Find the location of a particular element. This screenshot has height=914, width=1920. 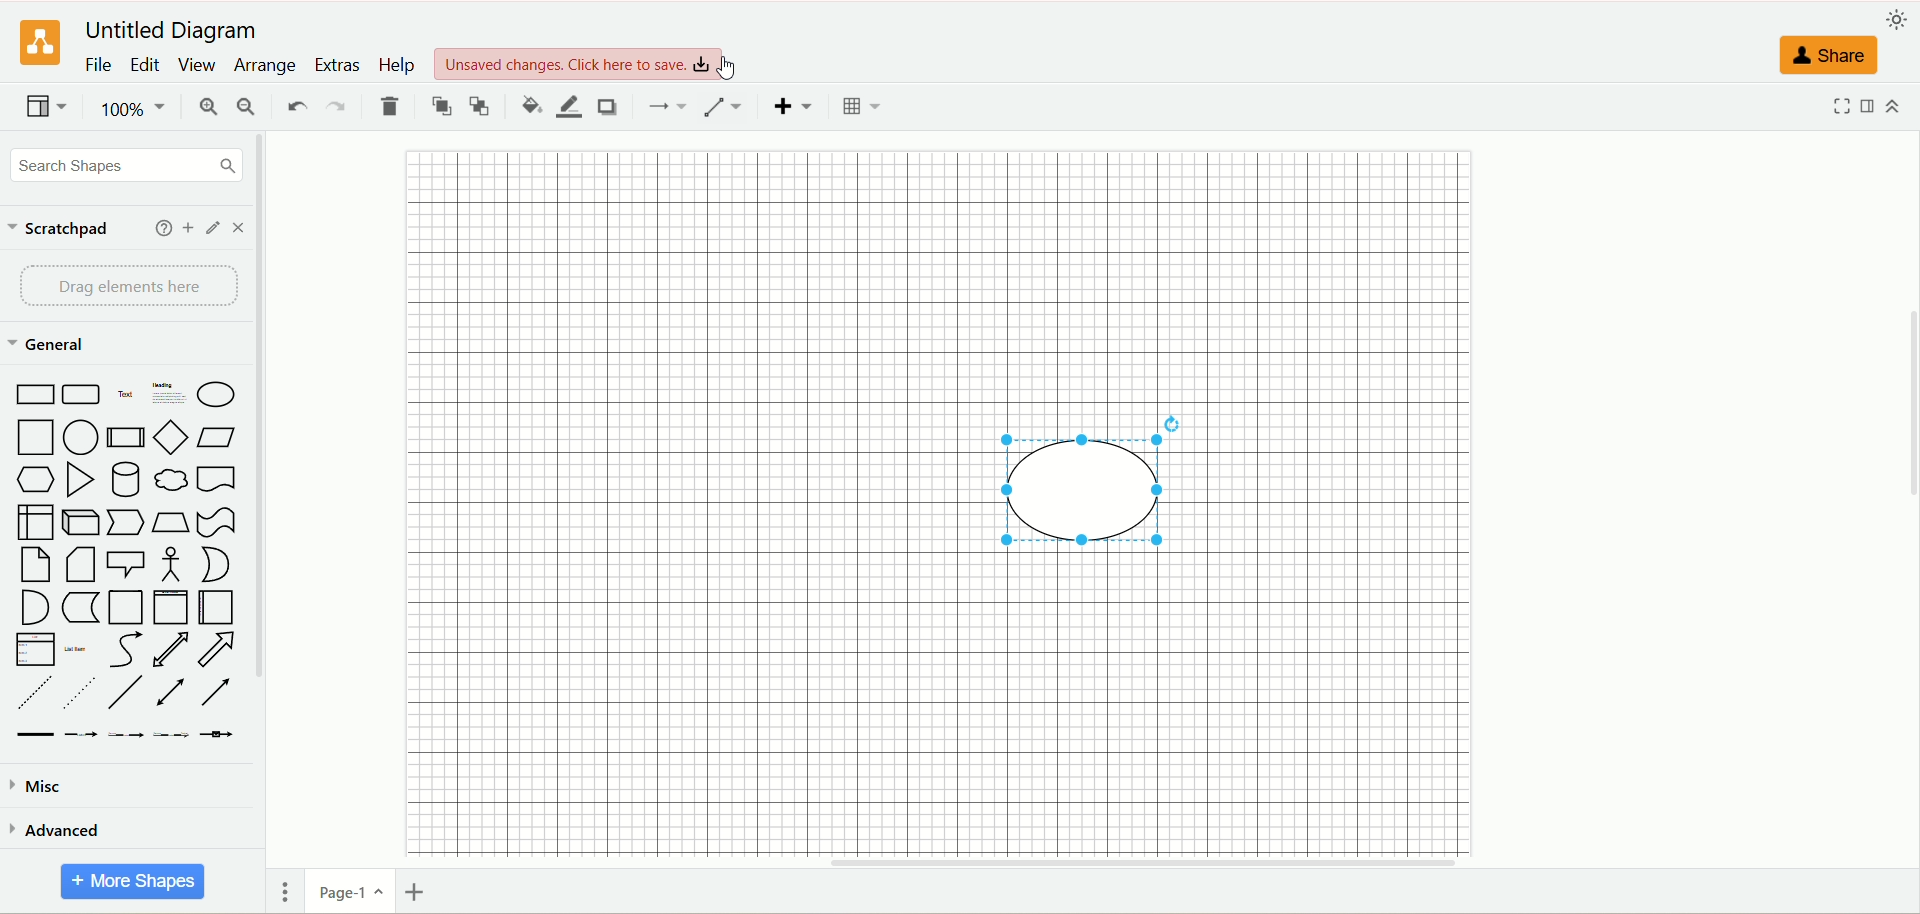

page-1 is located at coordinates (350, 893).